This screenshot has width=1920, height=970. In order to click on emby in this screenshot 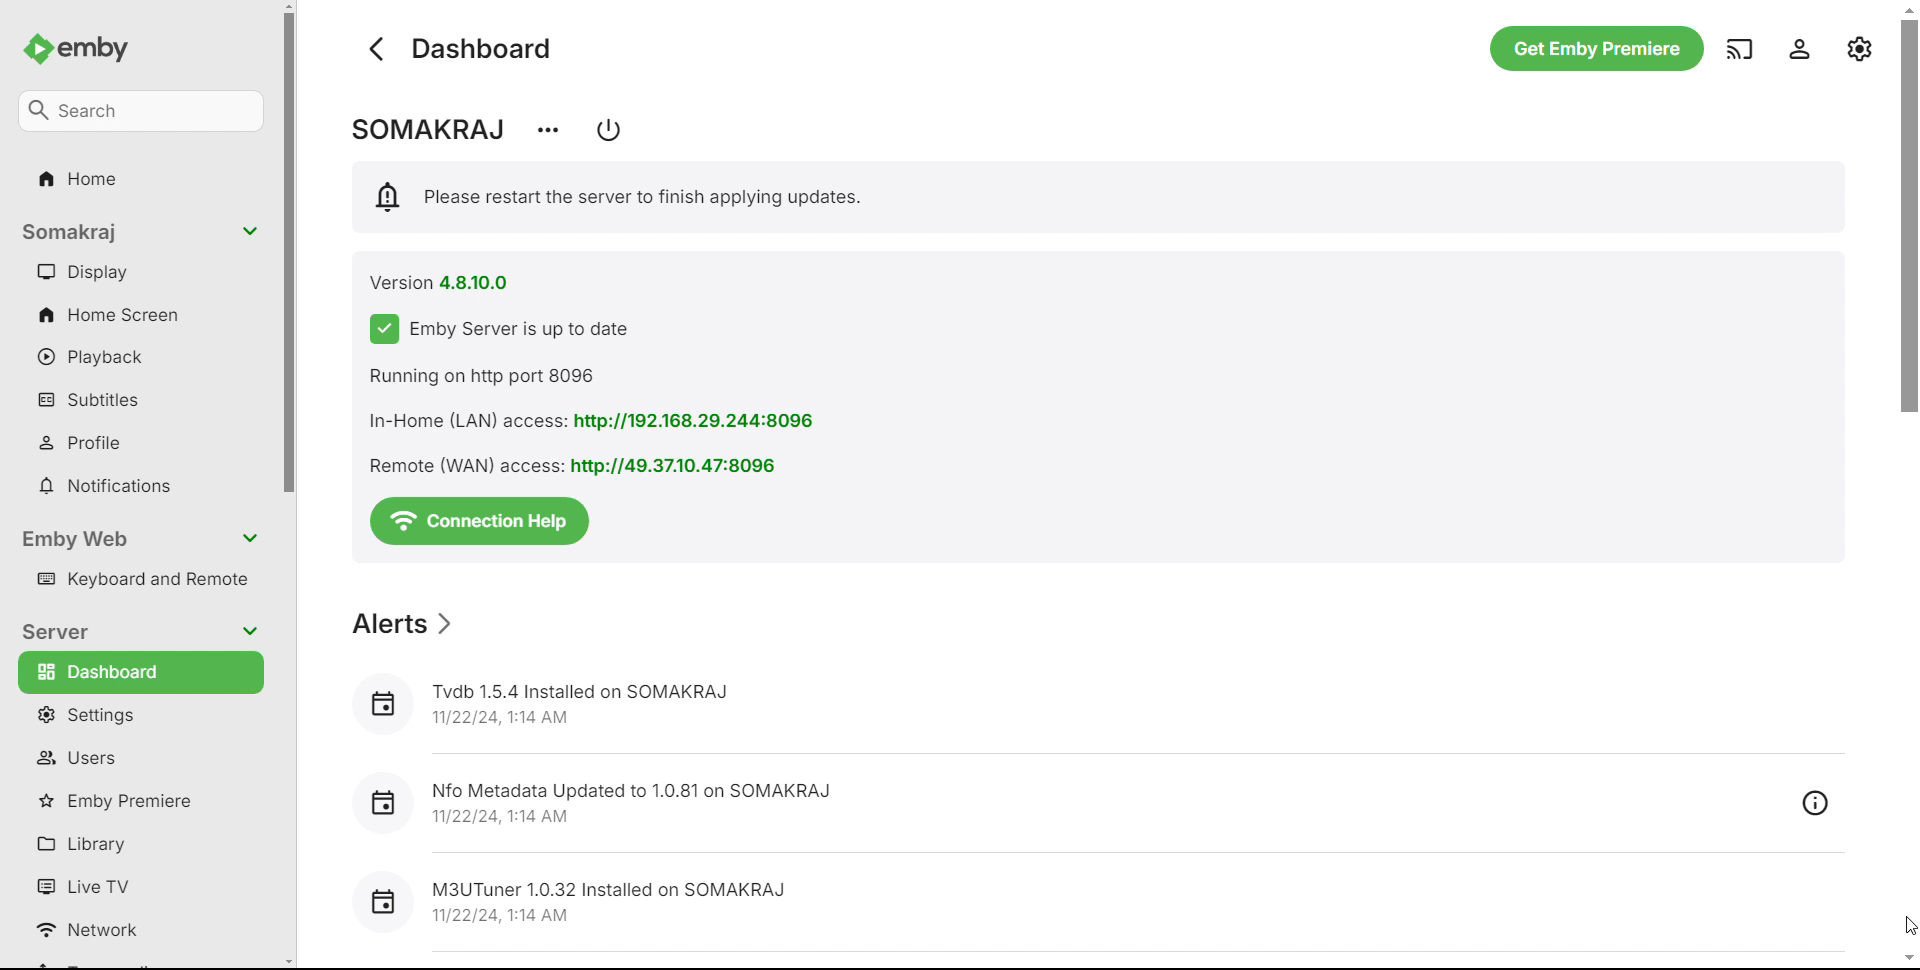, I will do `click(98, 48)`.